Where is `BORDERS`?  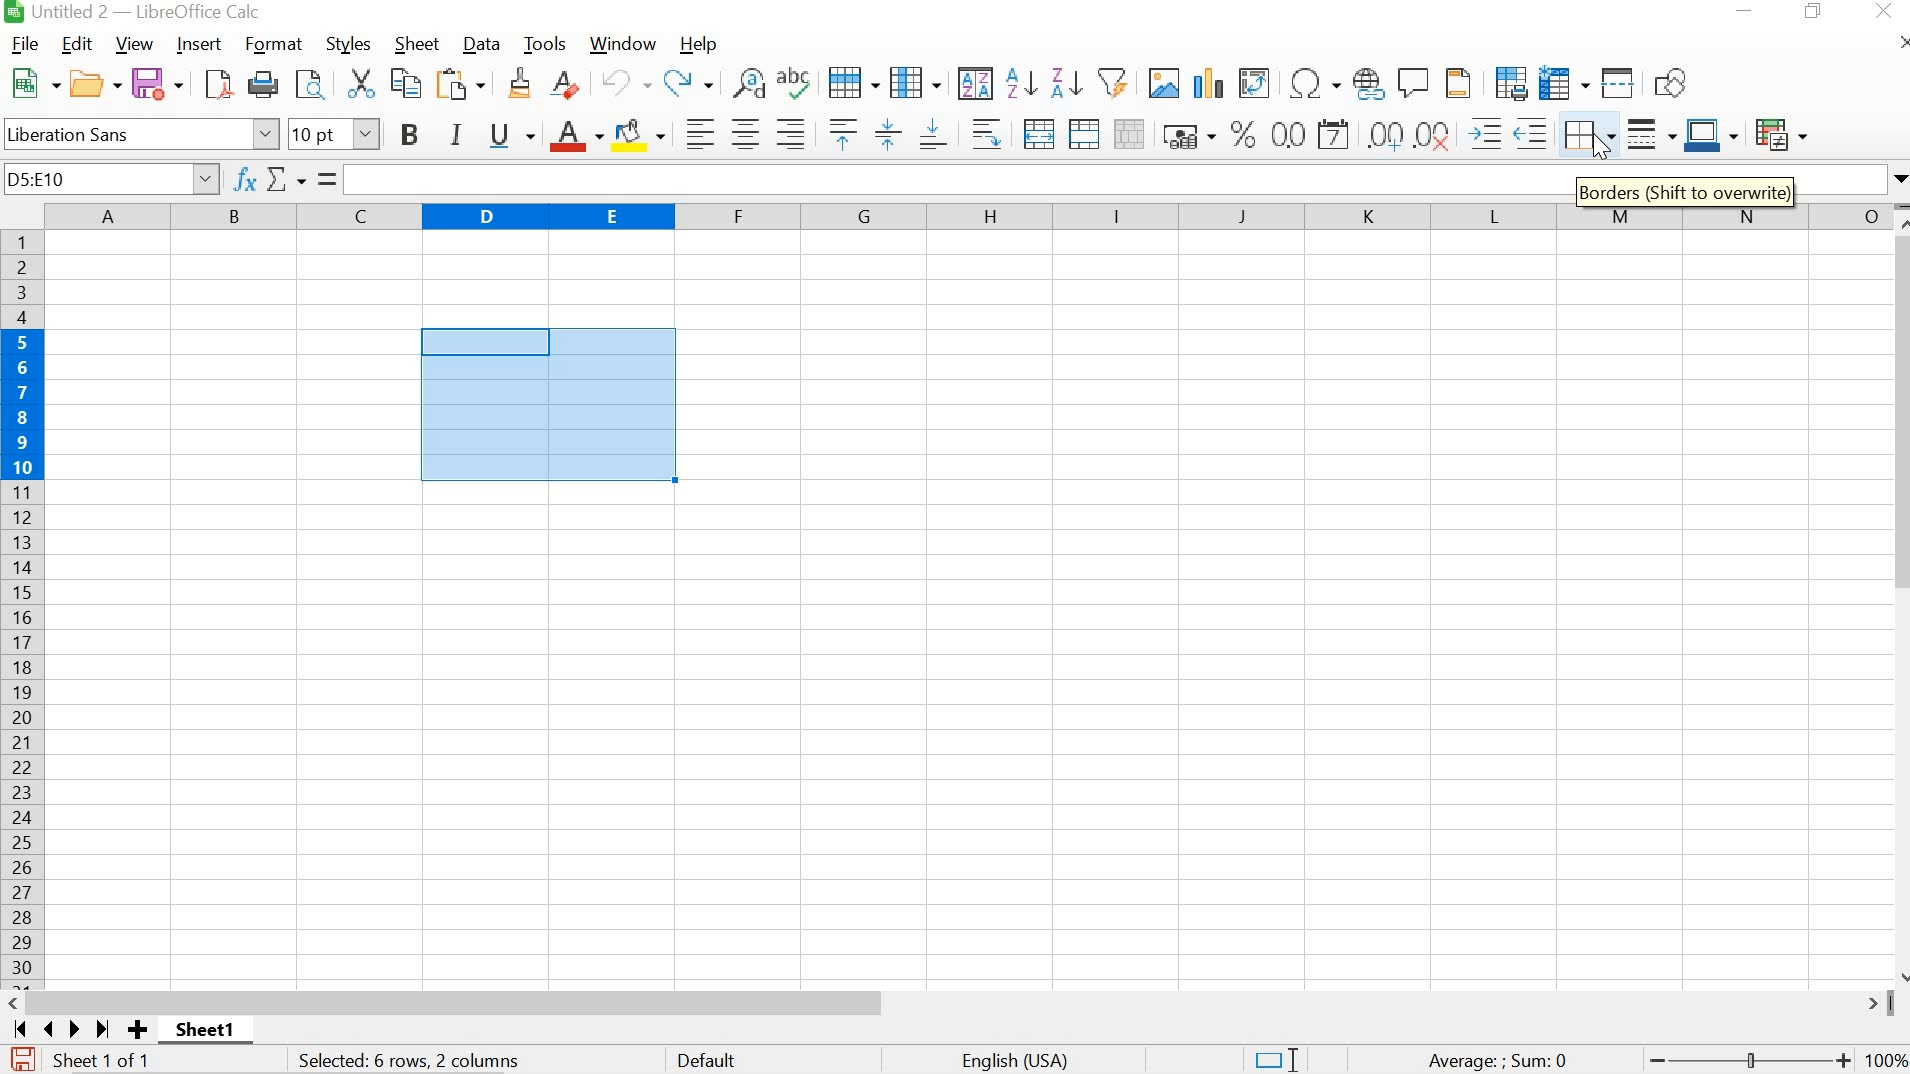
BORDERS is located at coordinates (1592, 136).